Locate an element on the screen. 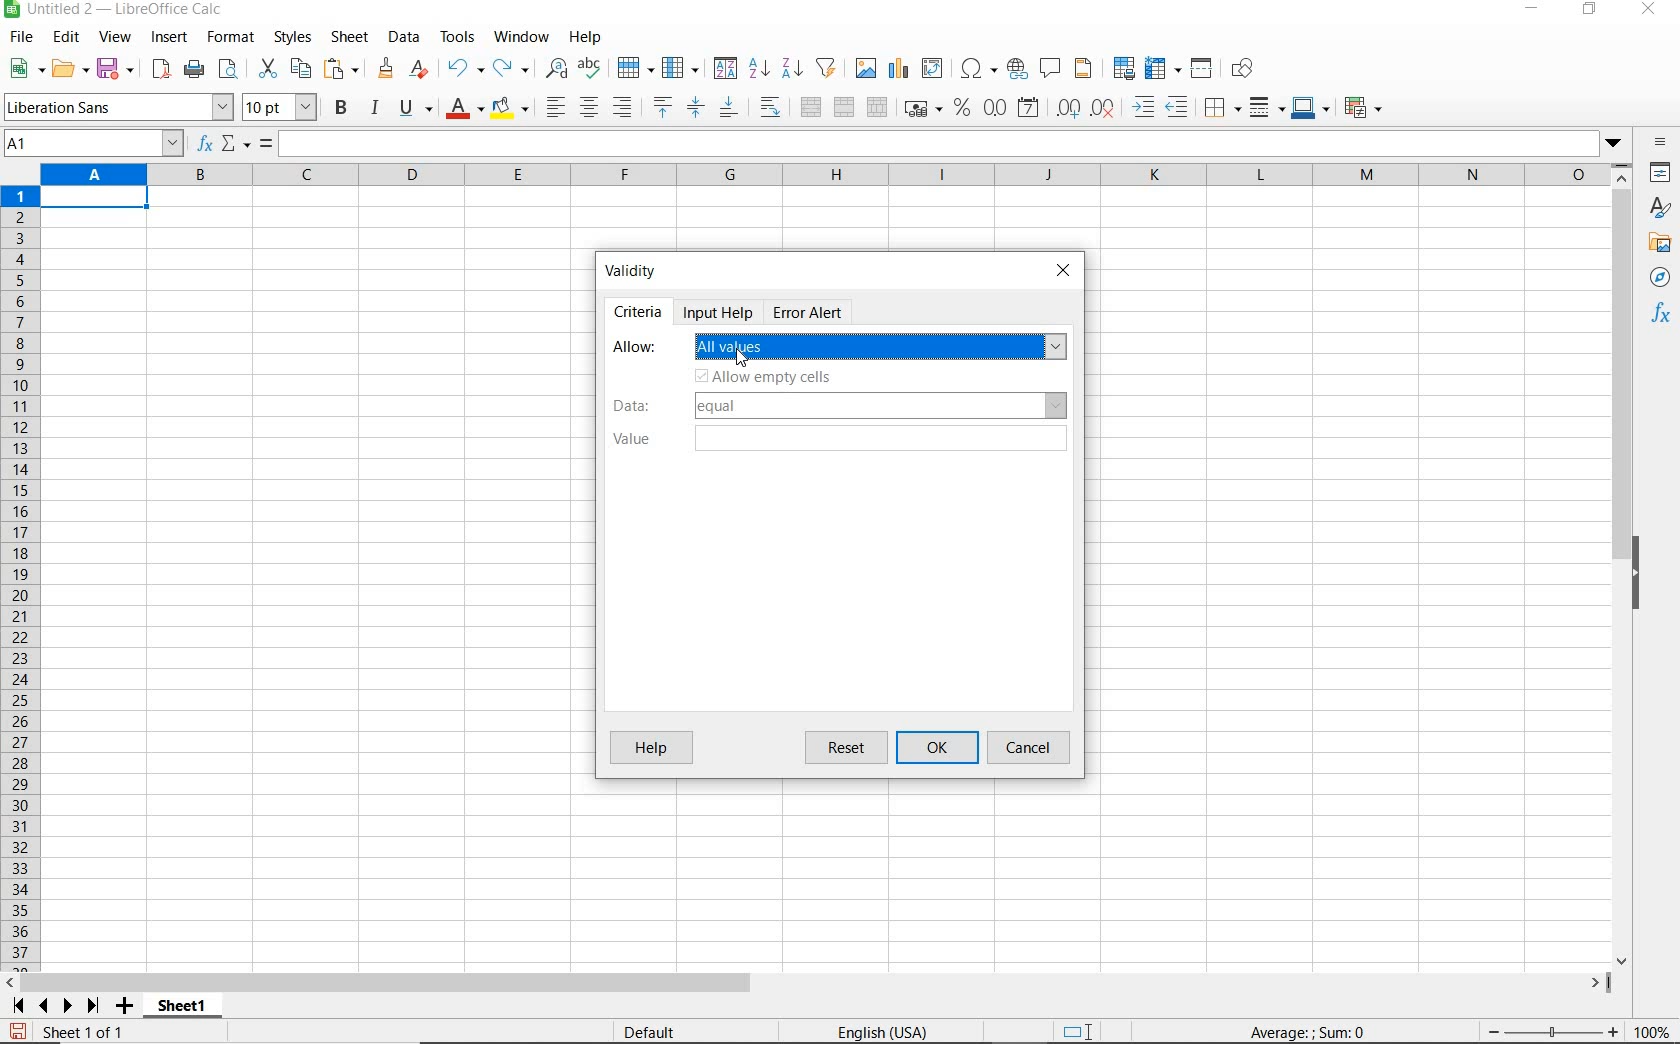  decrease indent is located at coordinates (1182, 107).